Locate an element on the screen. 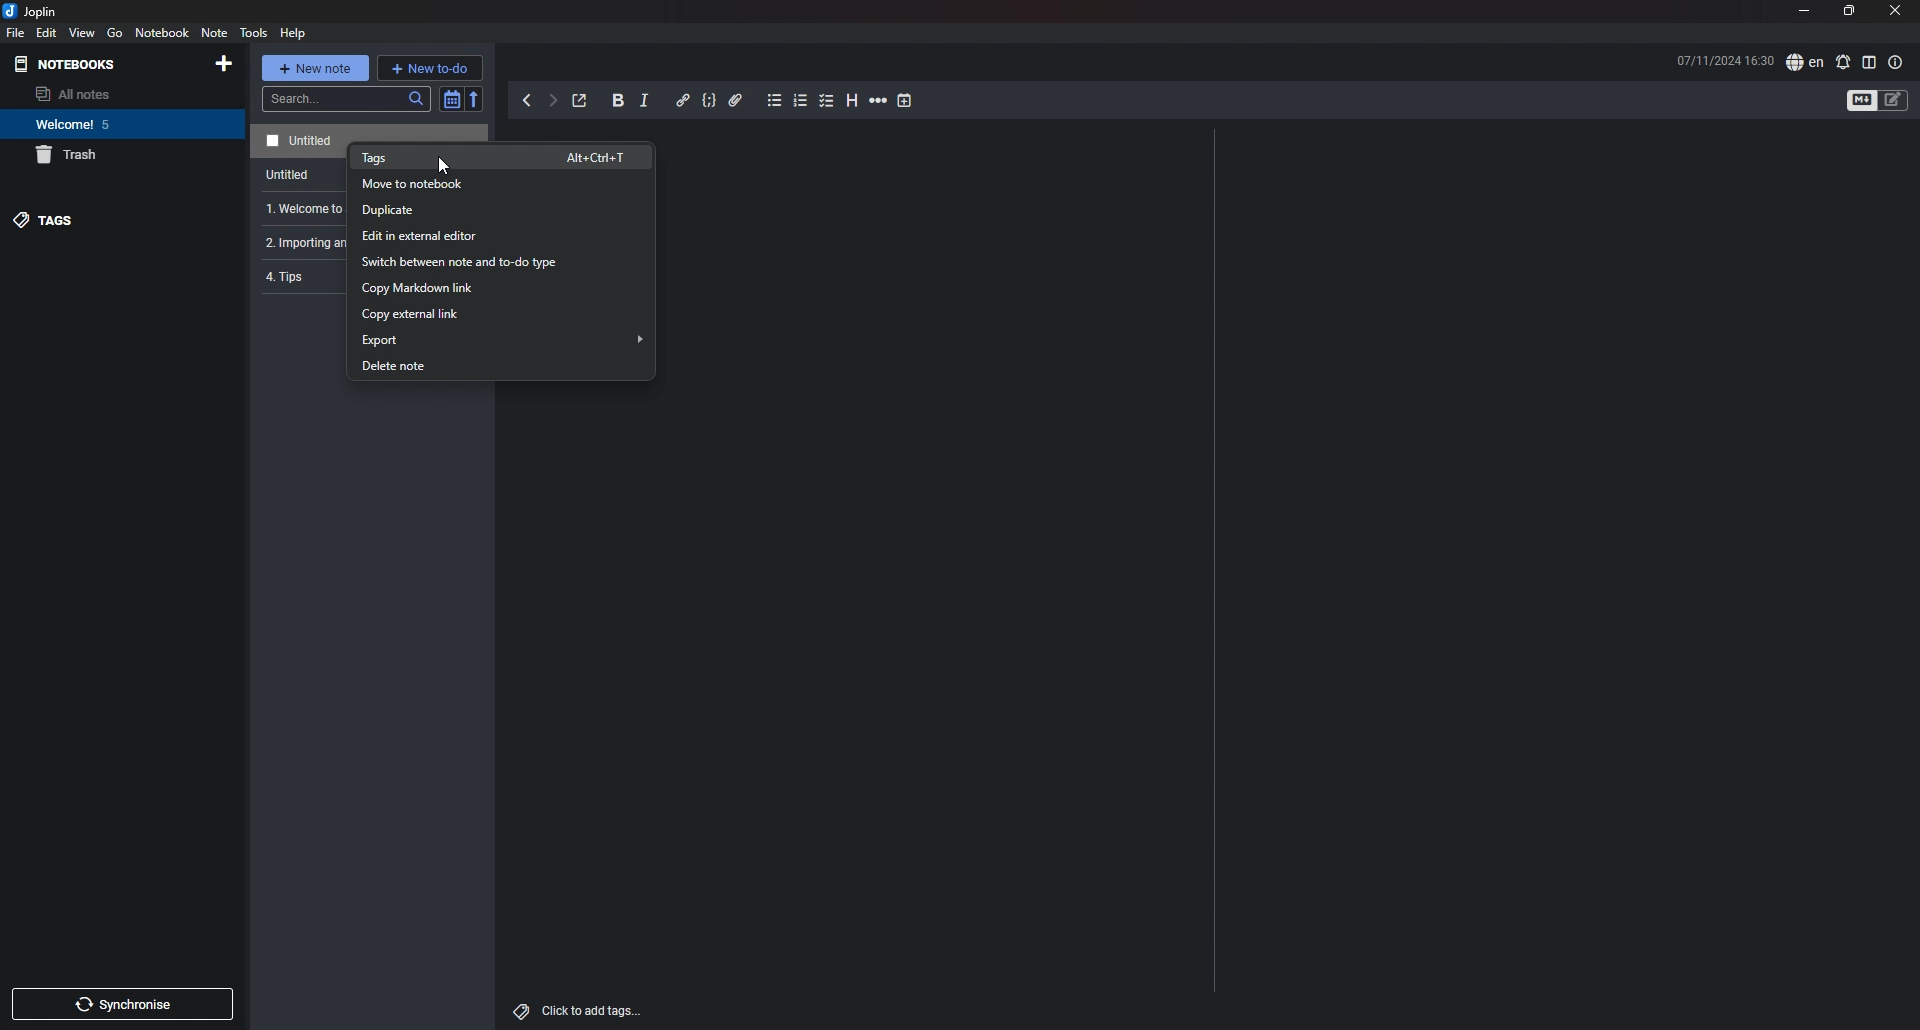  bold is located at coordinates (618, 102).